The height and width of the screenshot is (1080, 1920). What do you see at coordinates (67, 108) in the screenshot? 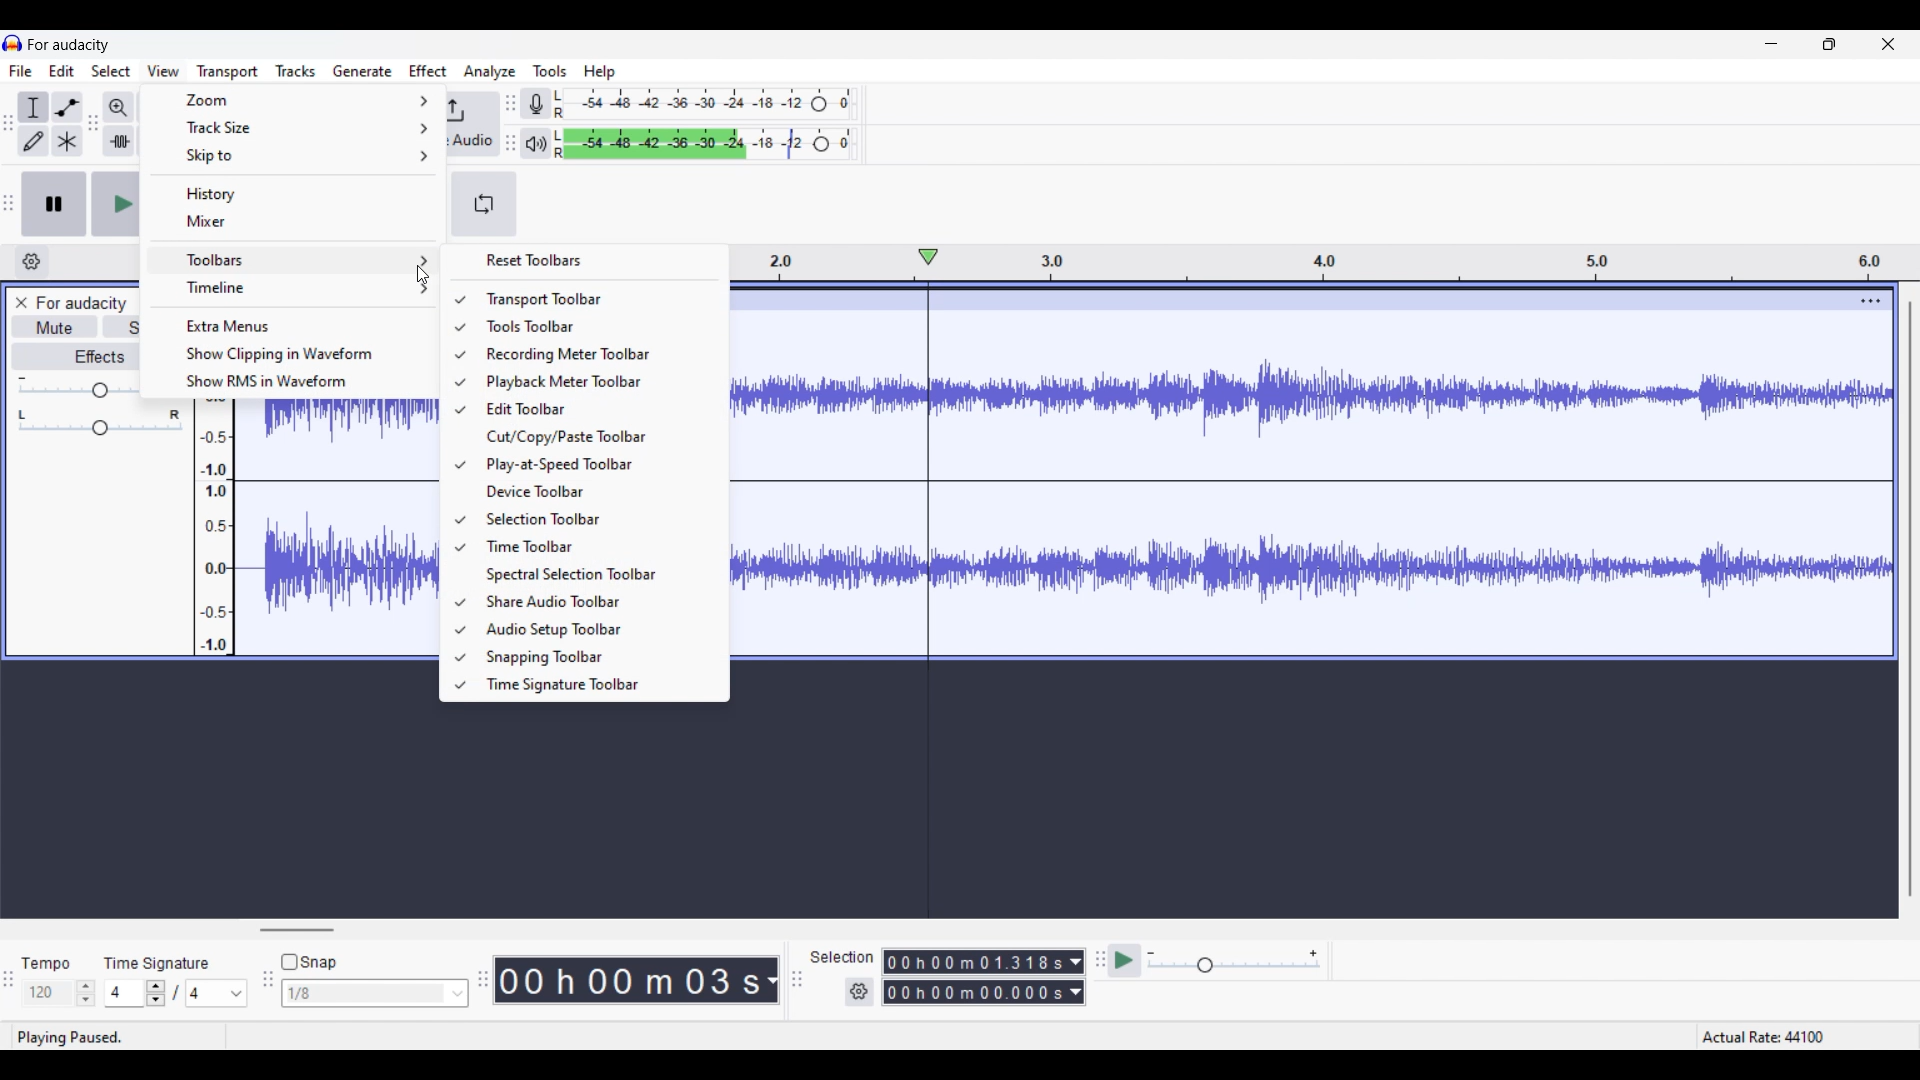
I see `Envelop tool` at bounding box center [67, 108].